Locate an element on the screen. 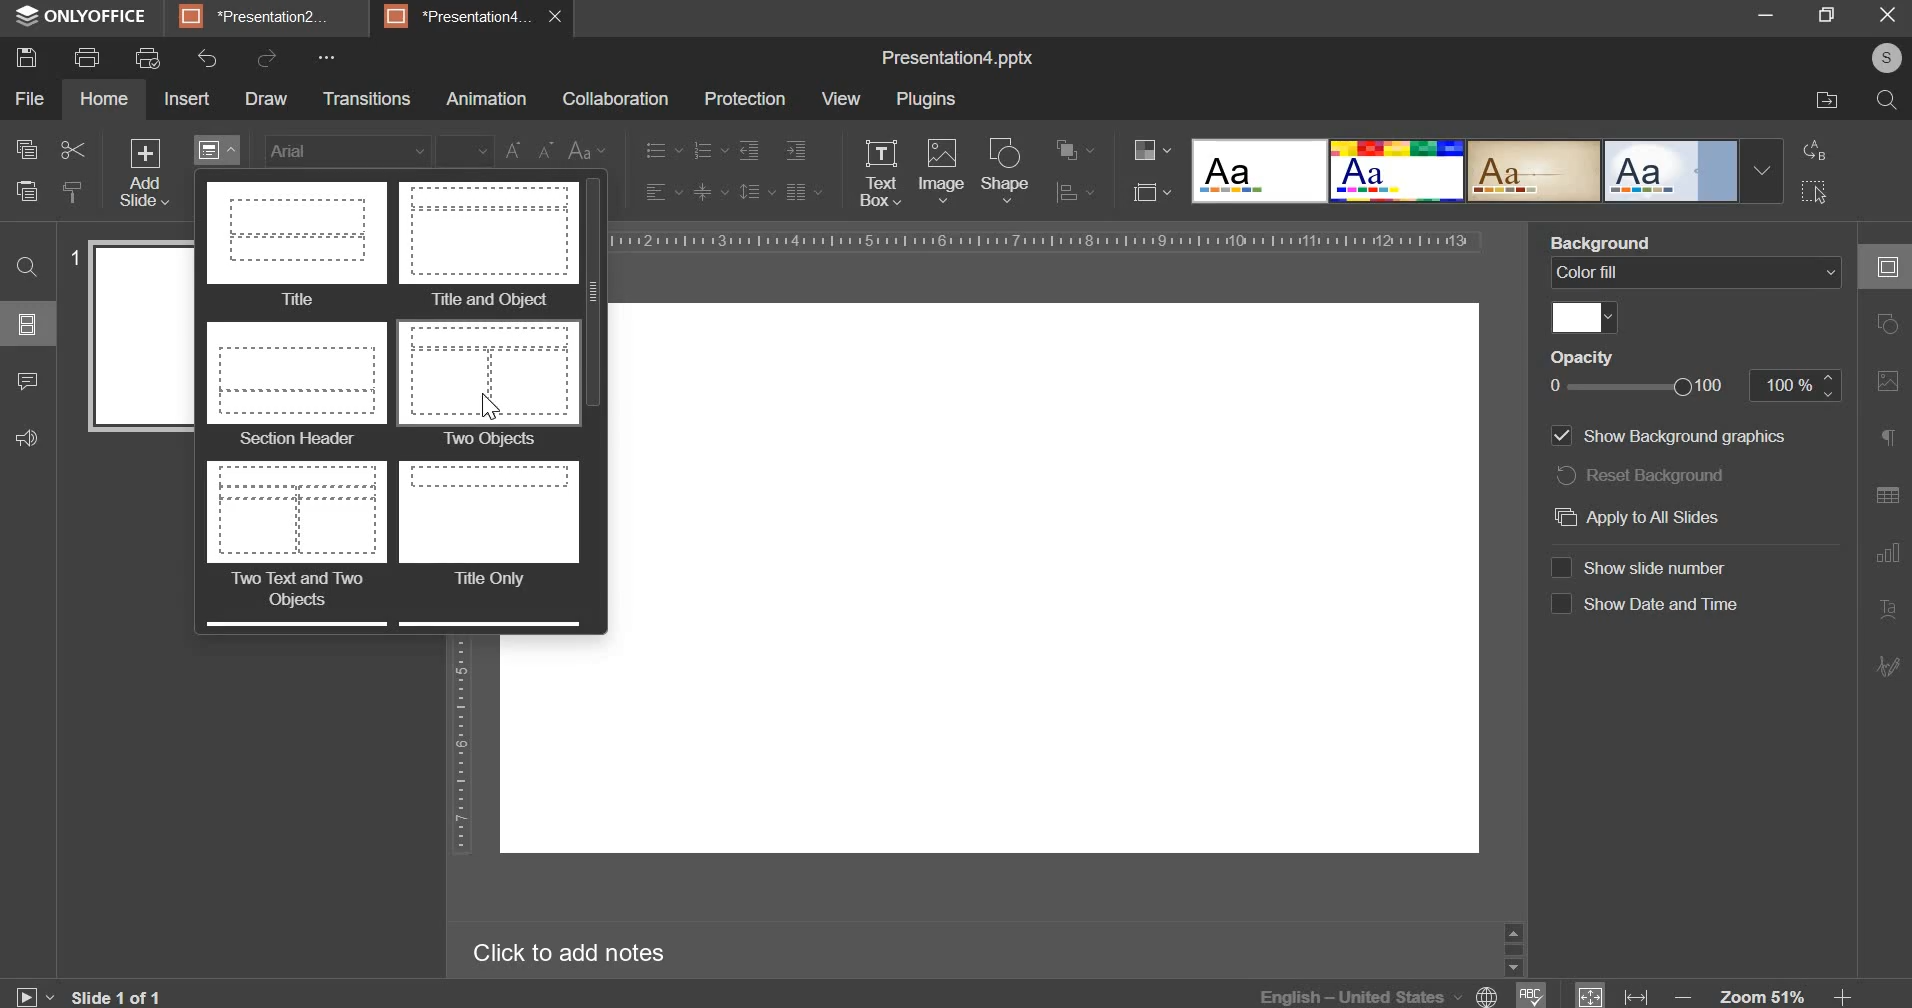 The height and width of the screenshot is (1008, 1912). two text & two objects is located at coordinates (298, 533).